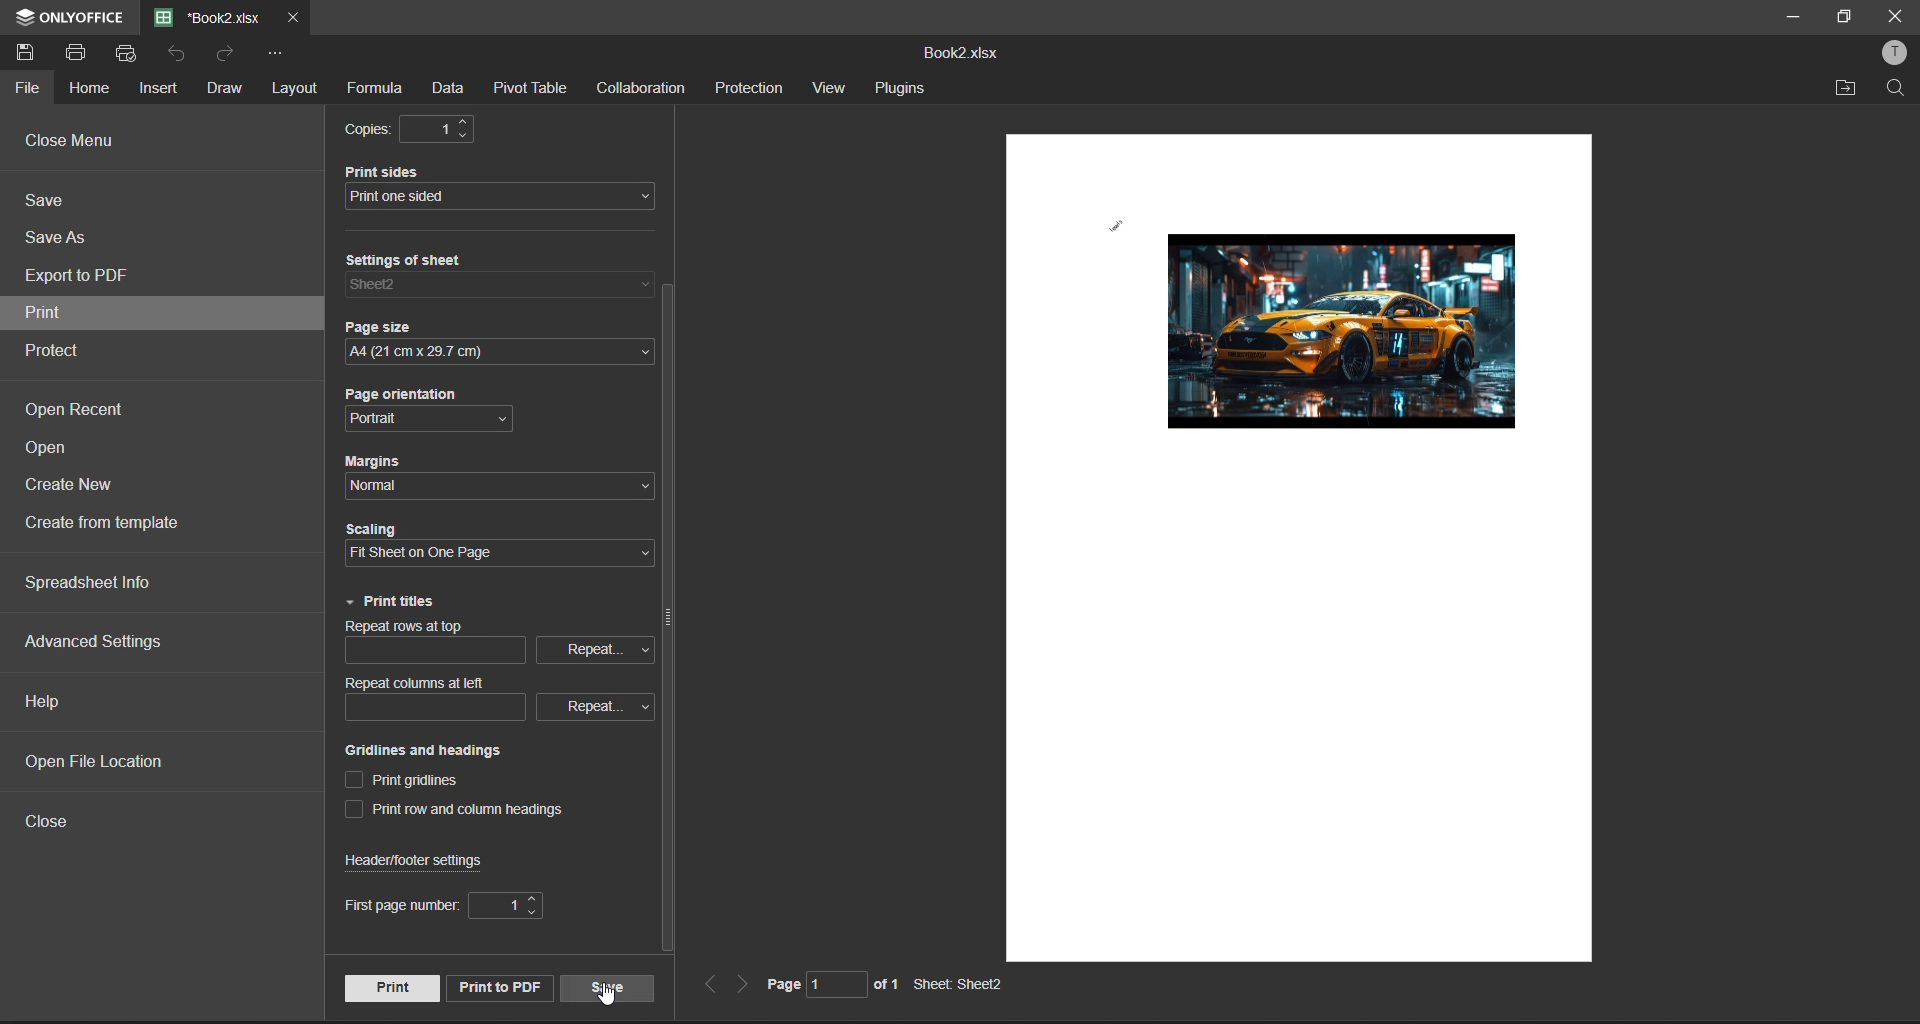  Describe the element at coordinates (534, 86) in the screenshot. I see `pivot table` at that location.